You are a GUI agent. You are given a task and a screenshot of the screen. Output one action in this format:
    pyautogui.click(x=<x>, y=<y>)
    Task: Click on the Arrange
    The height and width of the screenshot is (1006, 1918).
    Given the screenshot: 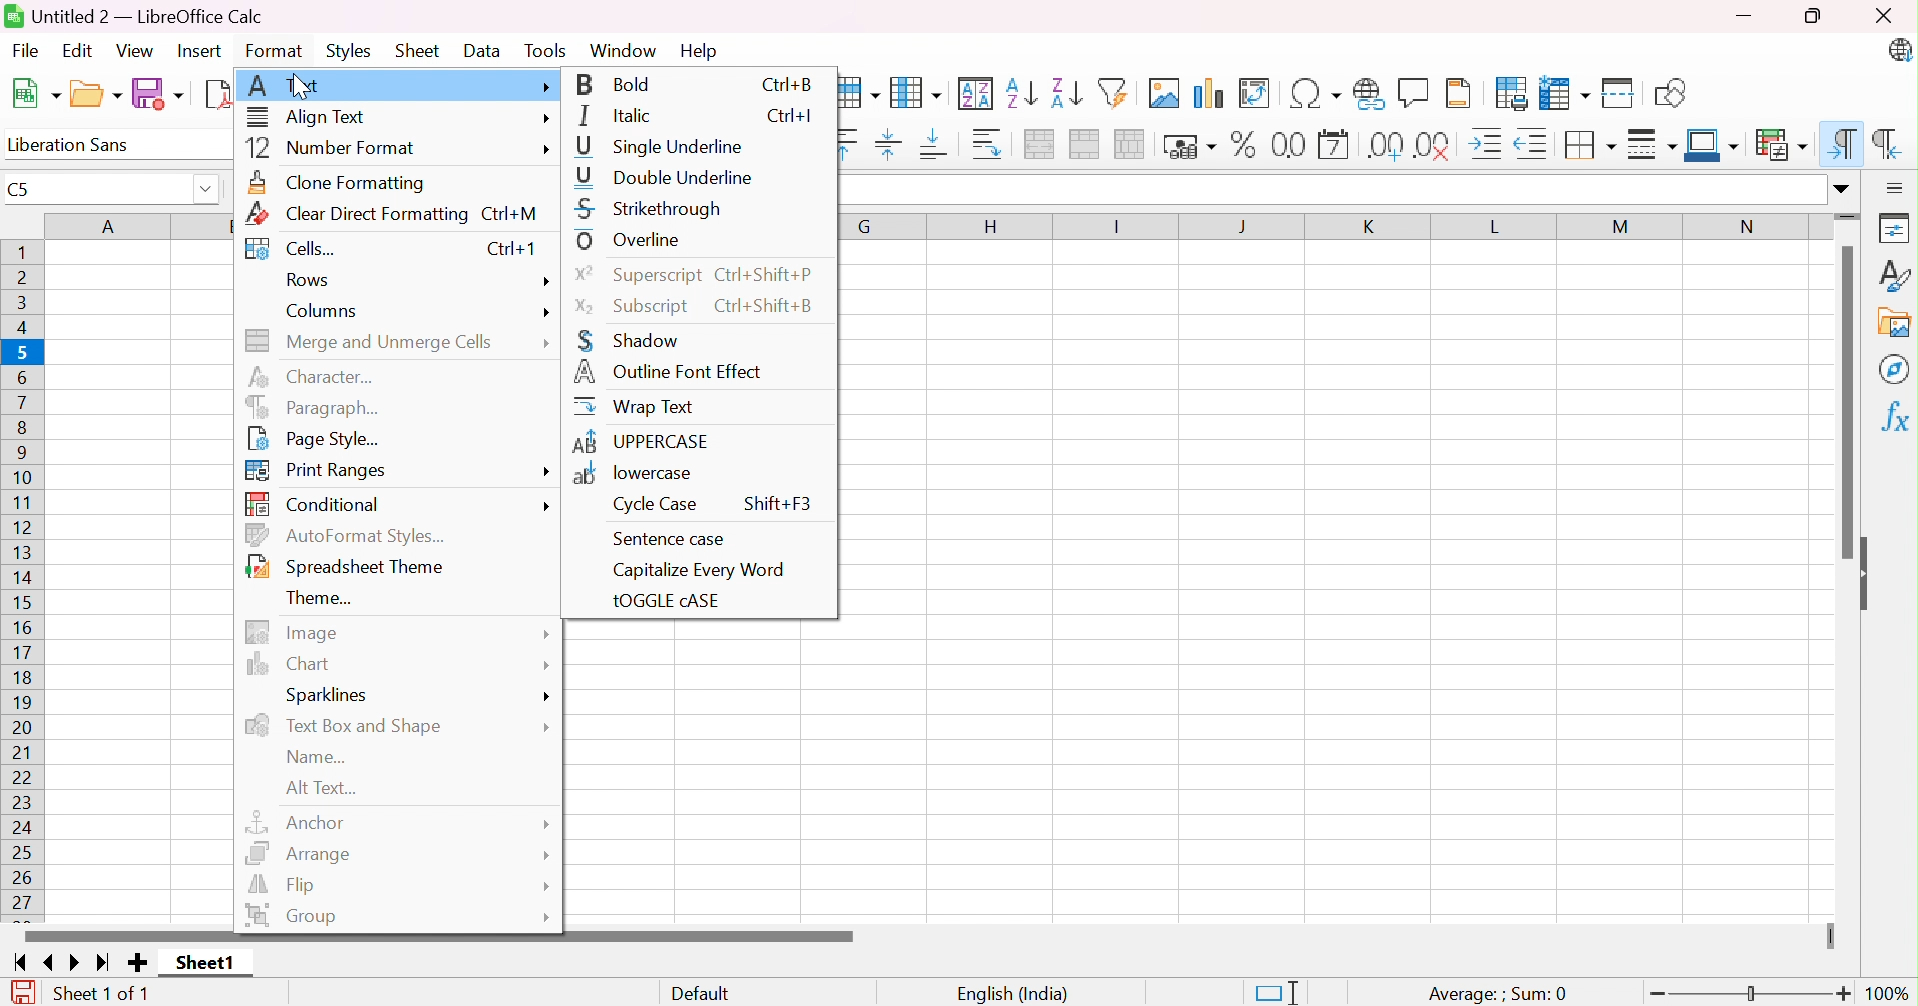 What is the action you would take?
    pyautogui.click(x=300, y=850)
    